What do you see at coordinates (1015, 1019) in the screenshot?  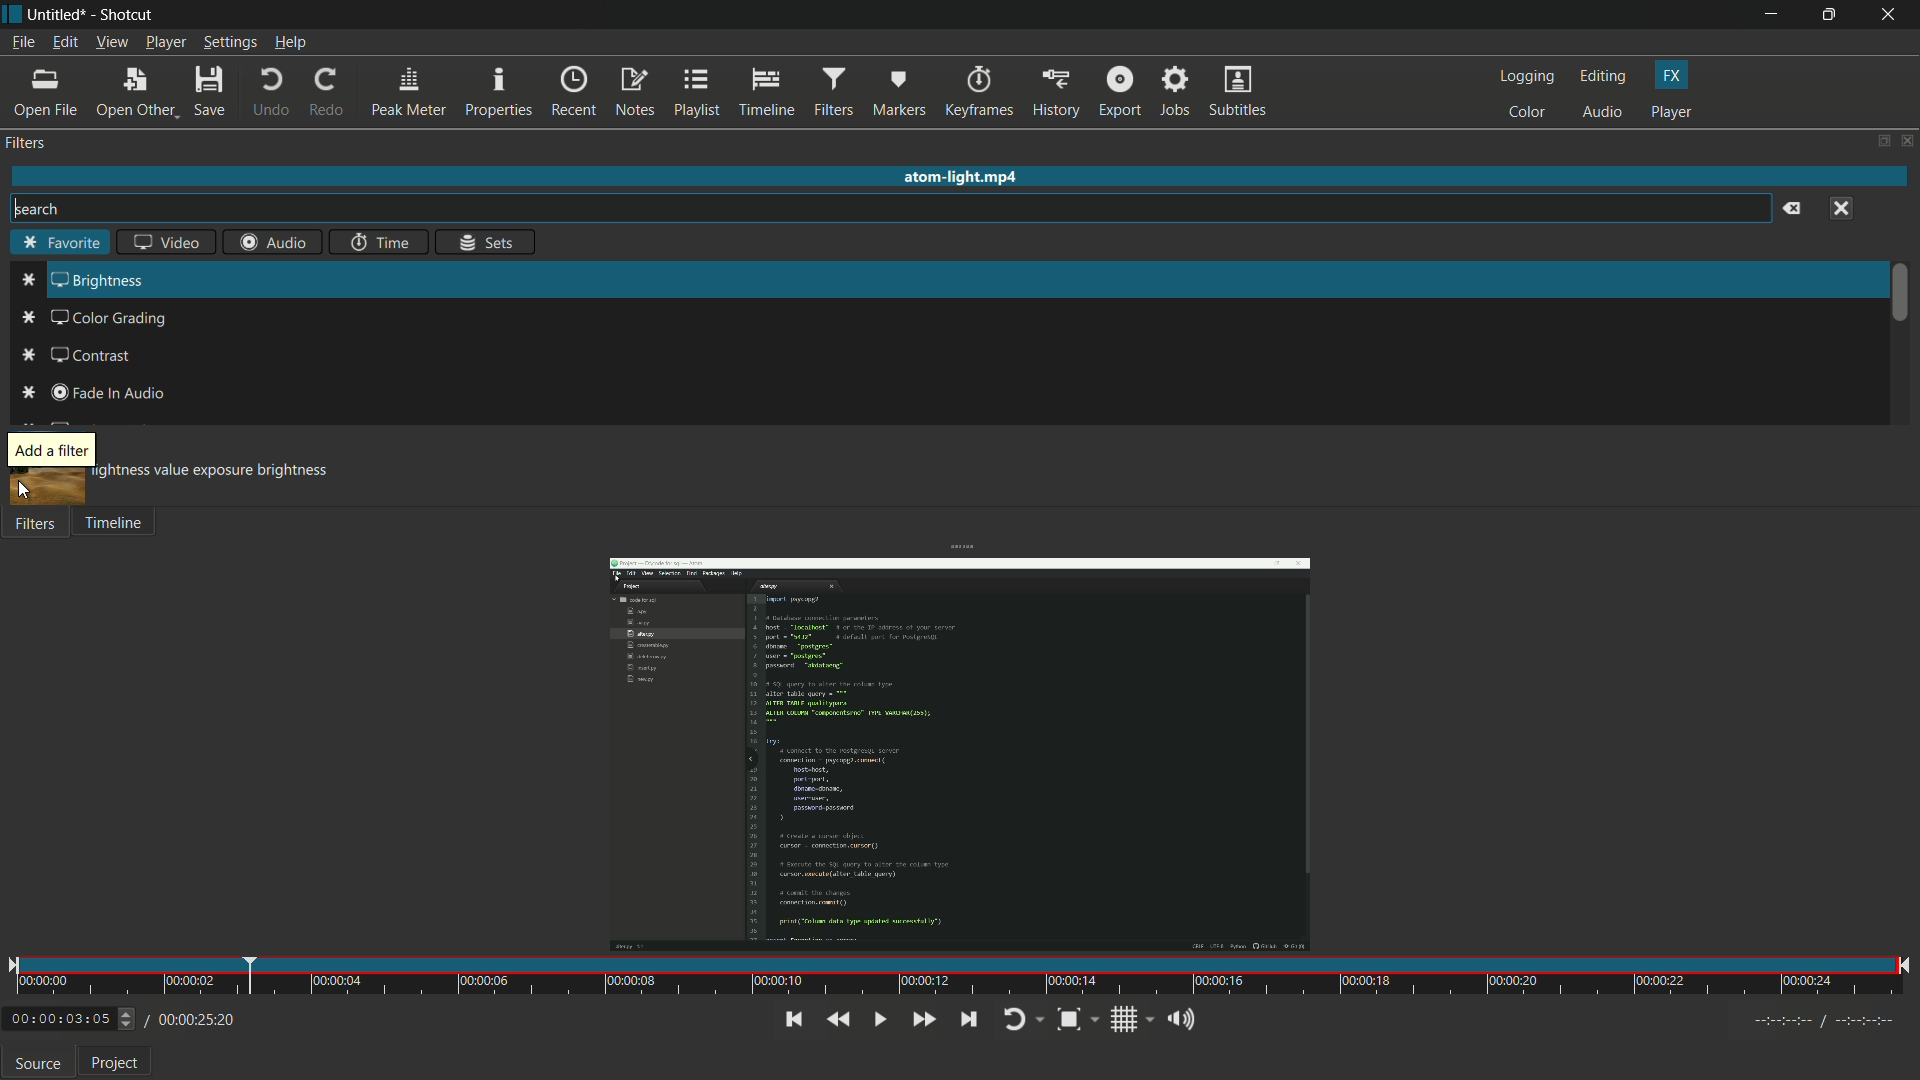 I see `toggle player looping` at bounding box center [1015, 1019].